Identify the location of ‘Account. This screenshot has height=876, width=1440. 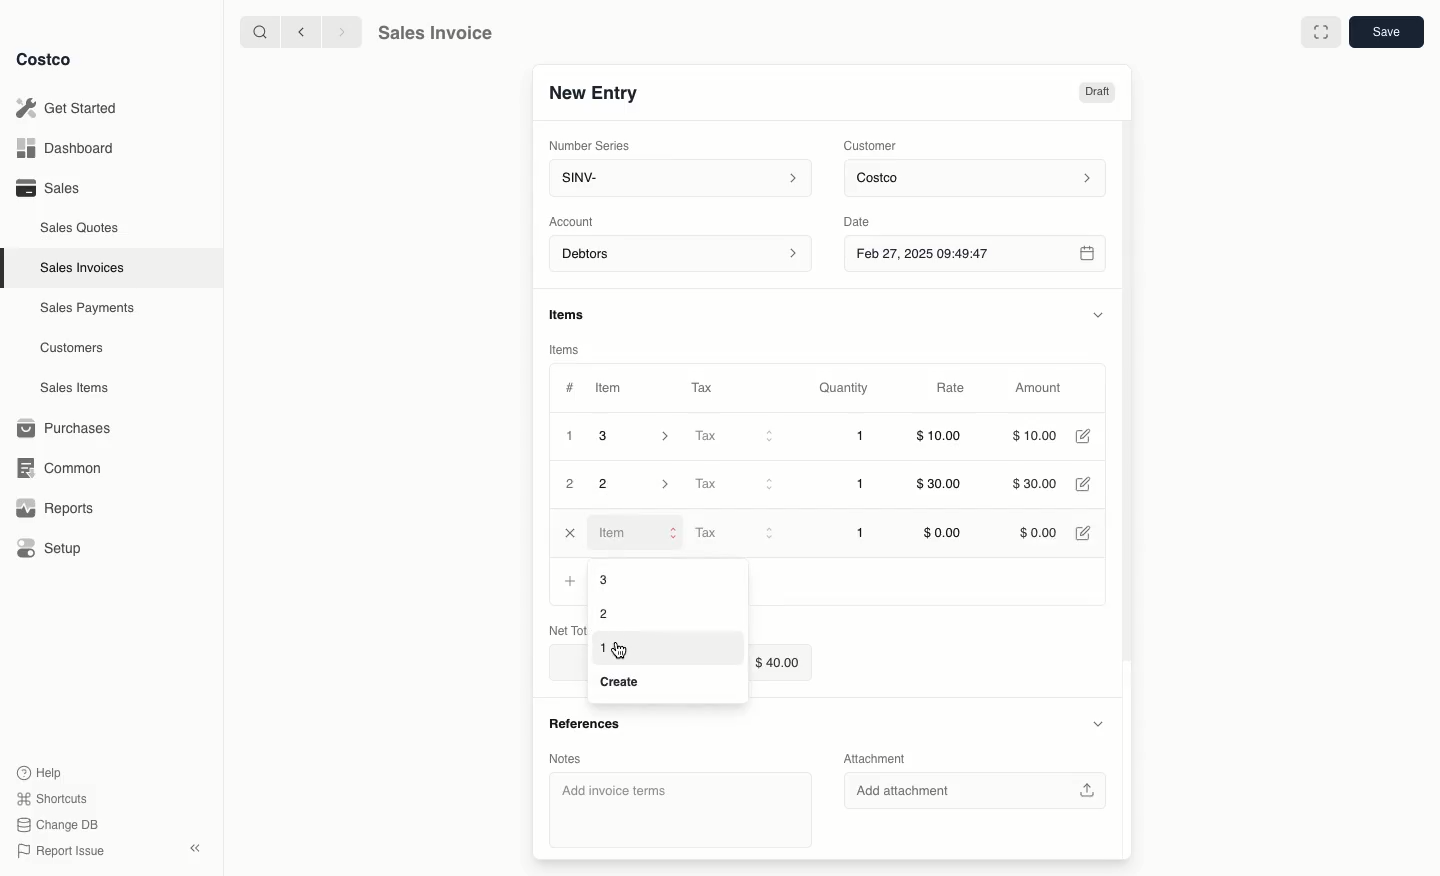
(575, 220).